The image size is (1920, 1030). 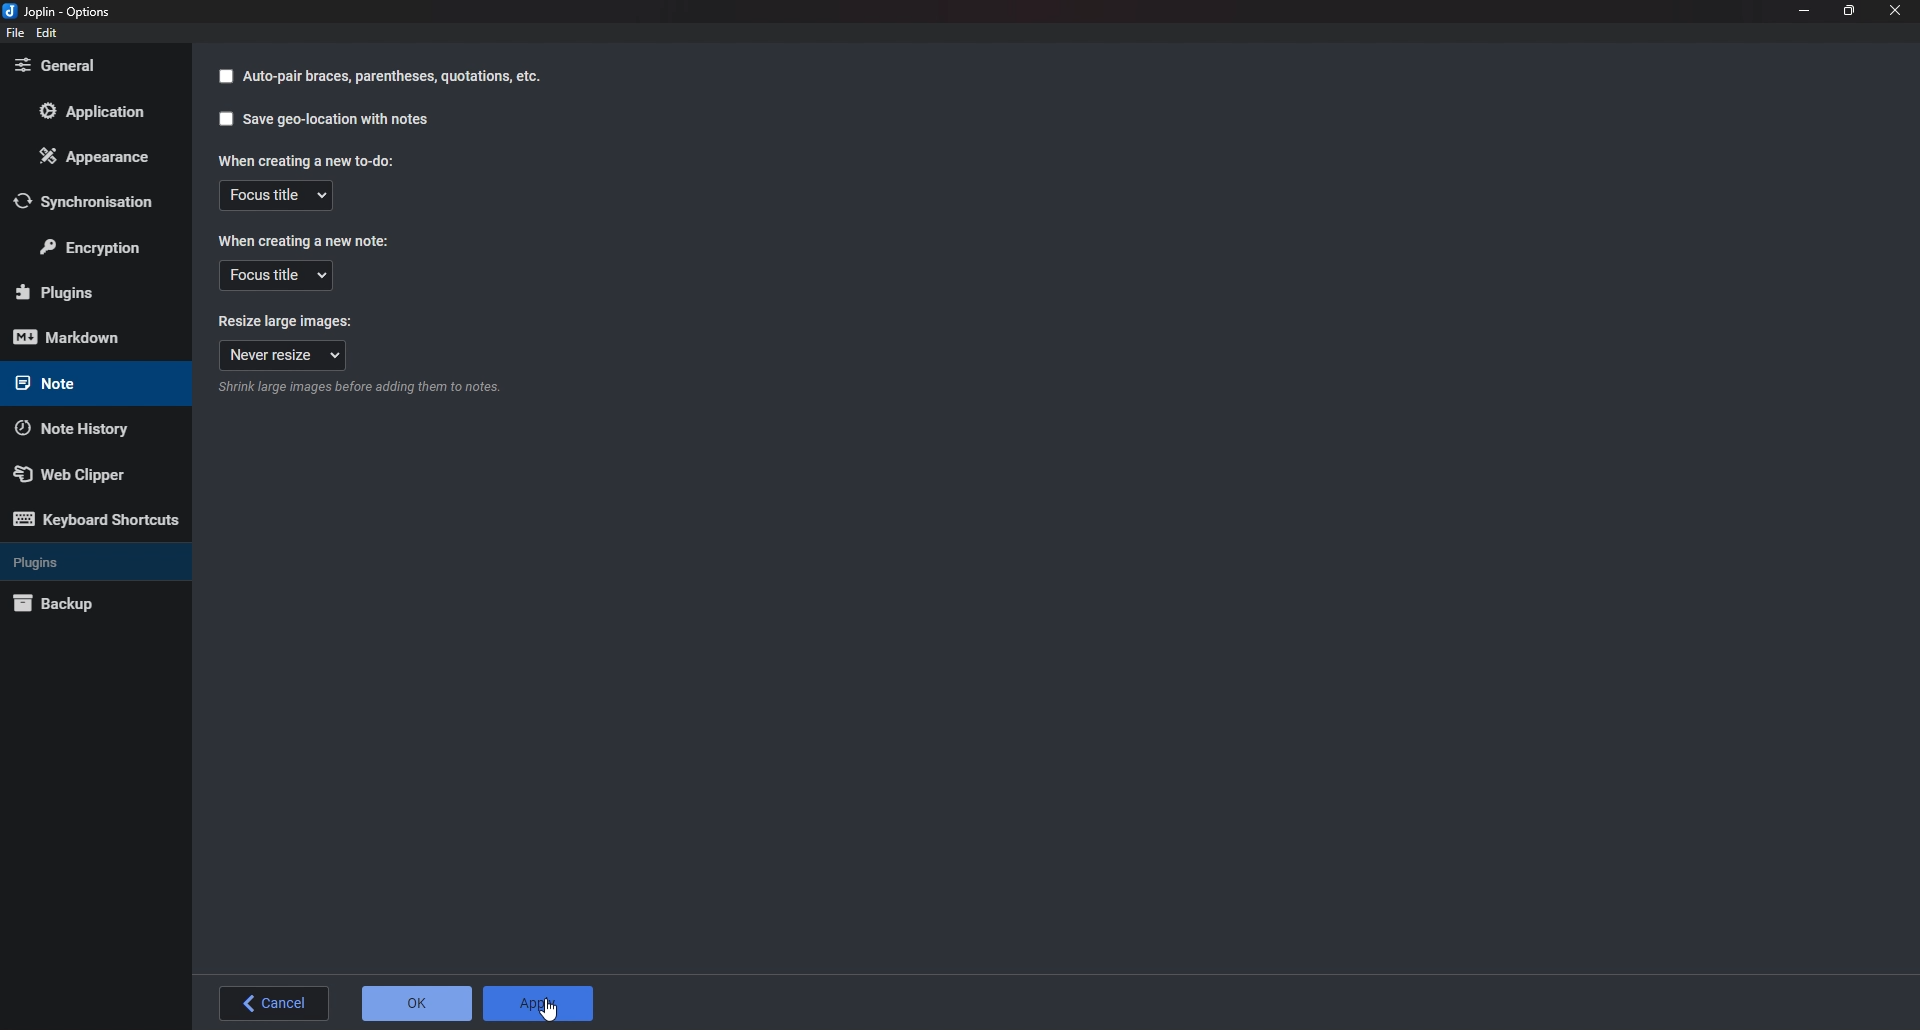 I want to click on Encryption, so click(x=96, y=245).